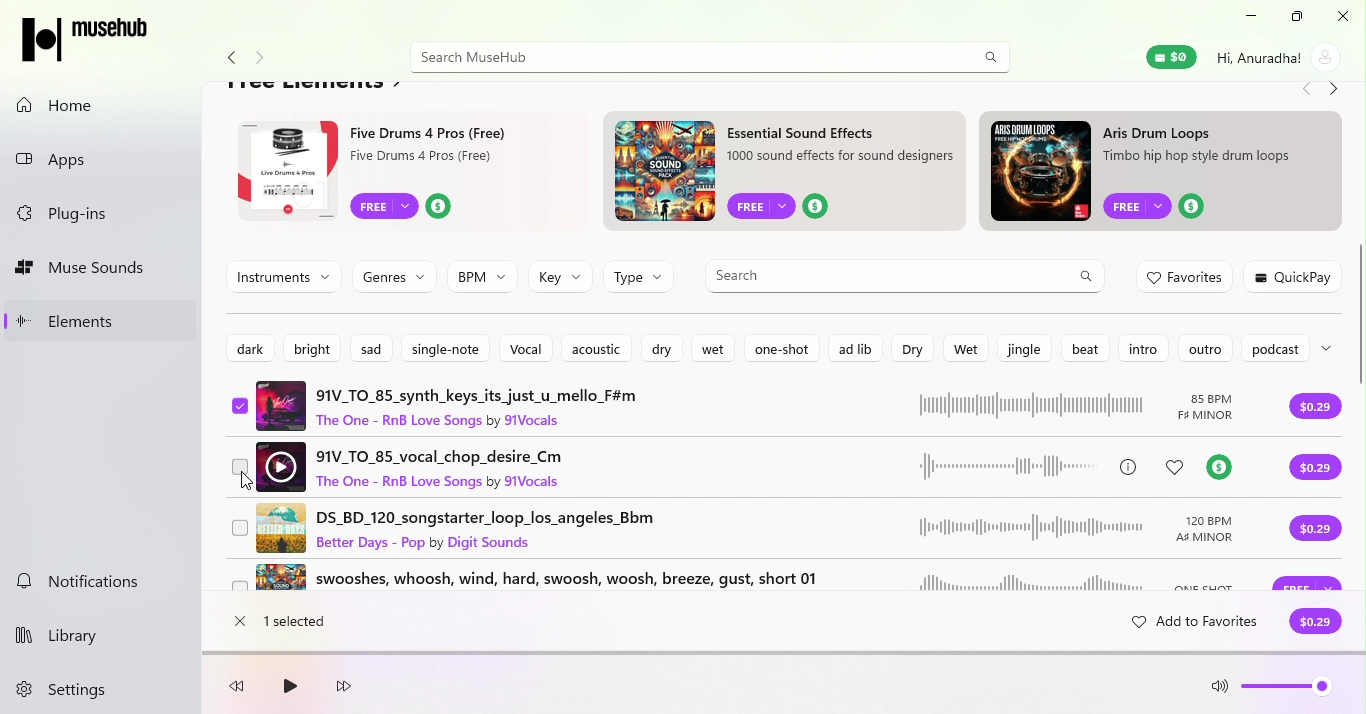 The height and width of the screenshot is (714, 1366). Describe the element at coordinates (302, 622) in the screenshot. I see `1 selected` at that location.